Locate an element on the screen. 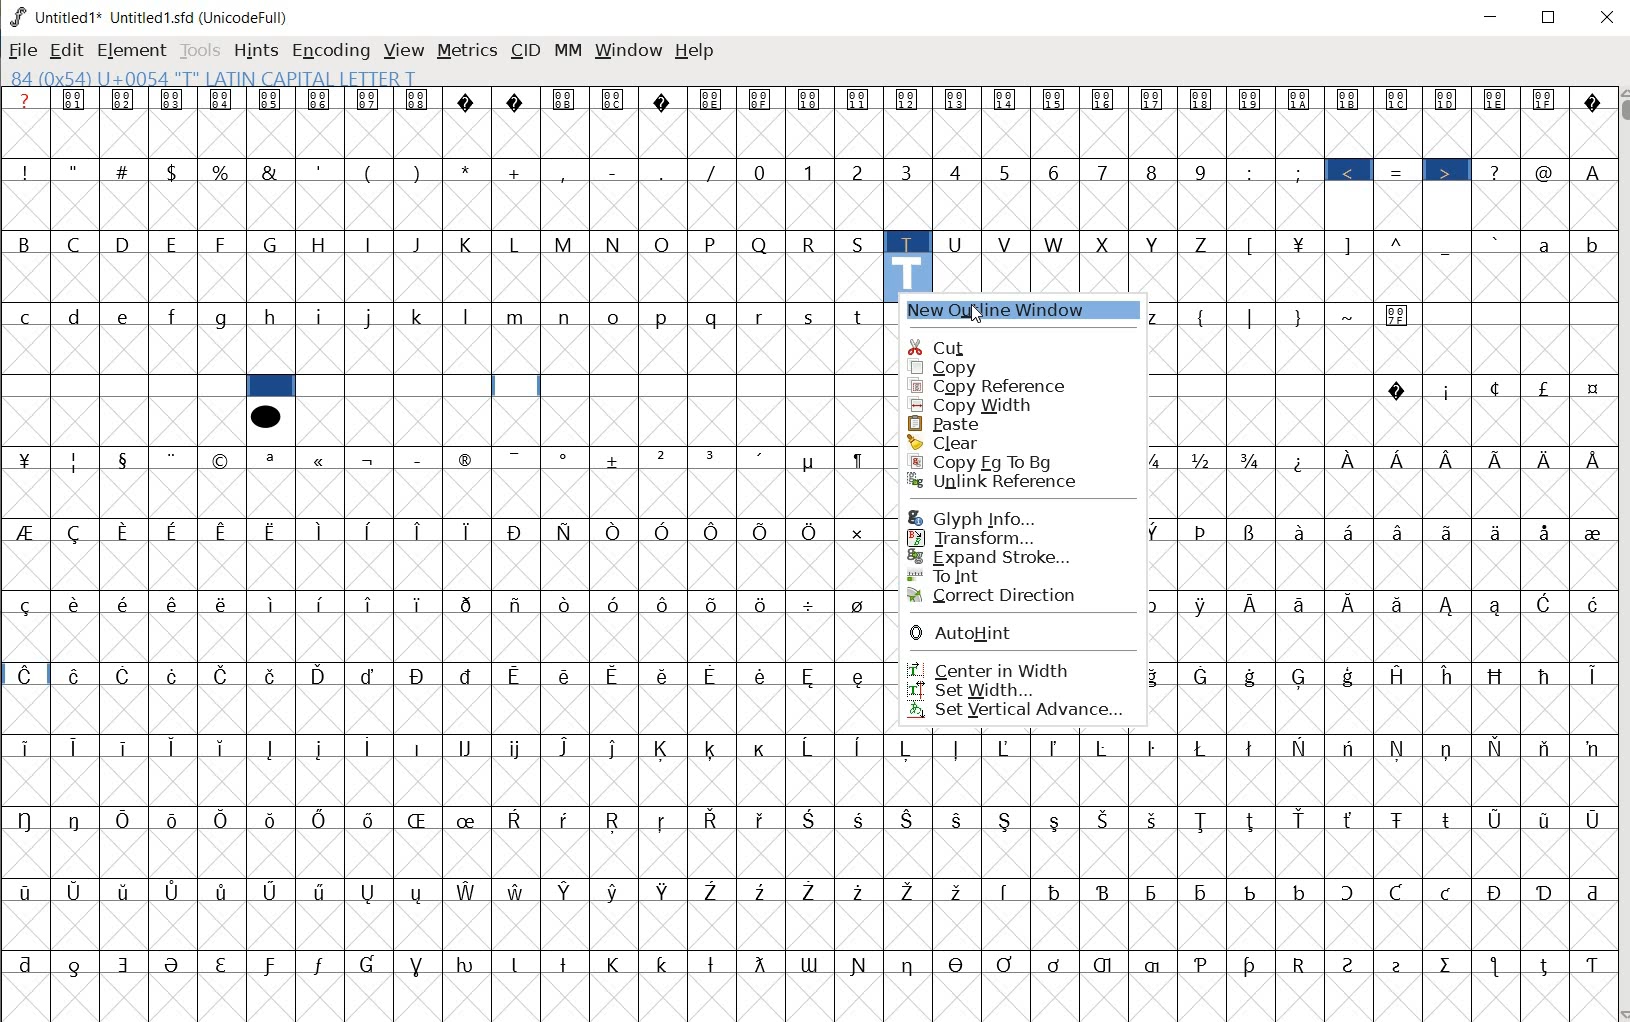 The height and width of the screenshot is (1022, 1630). Symbol is located at coordinates (126, 101).